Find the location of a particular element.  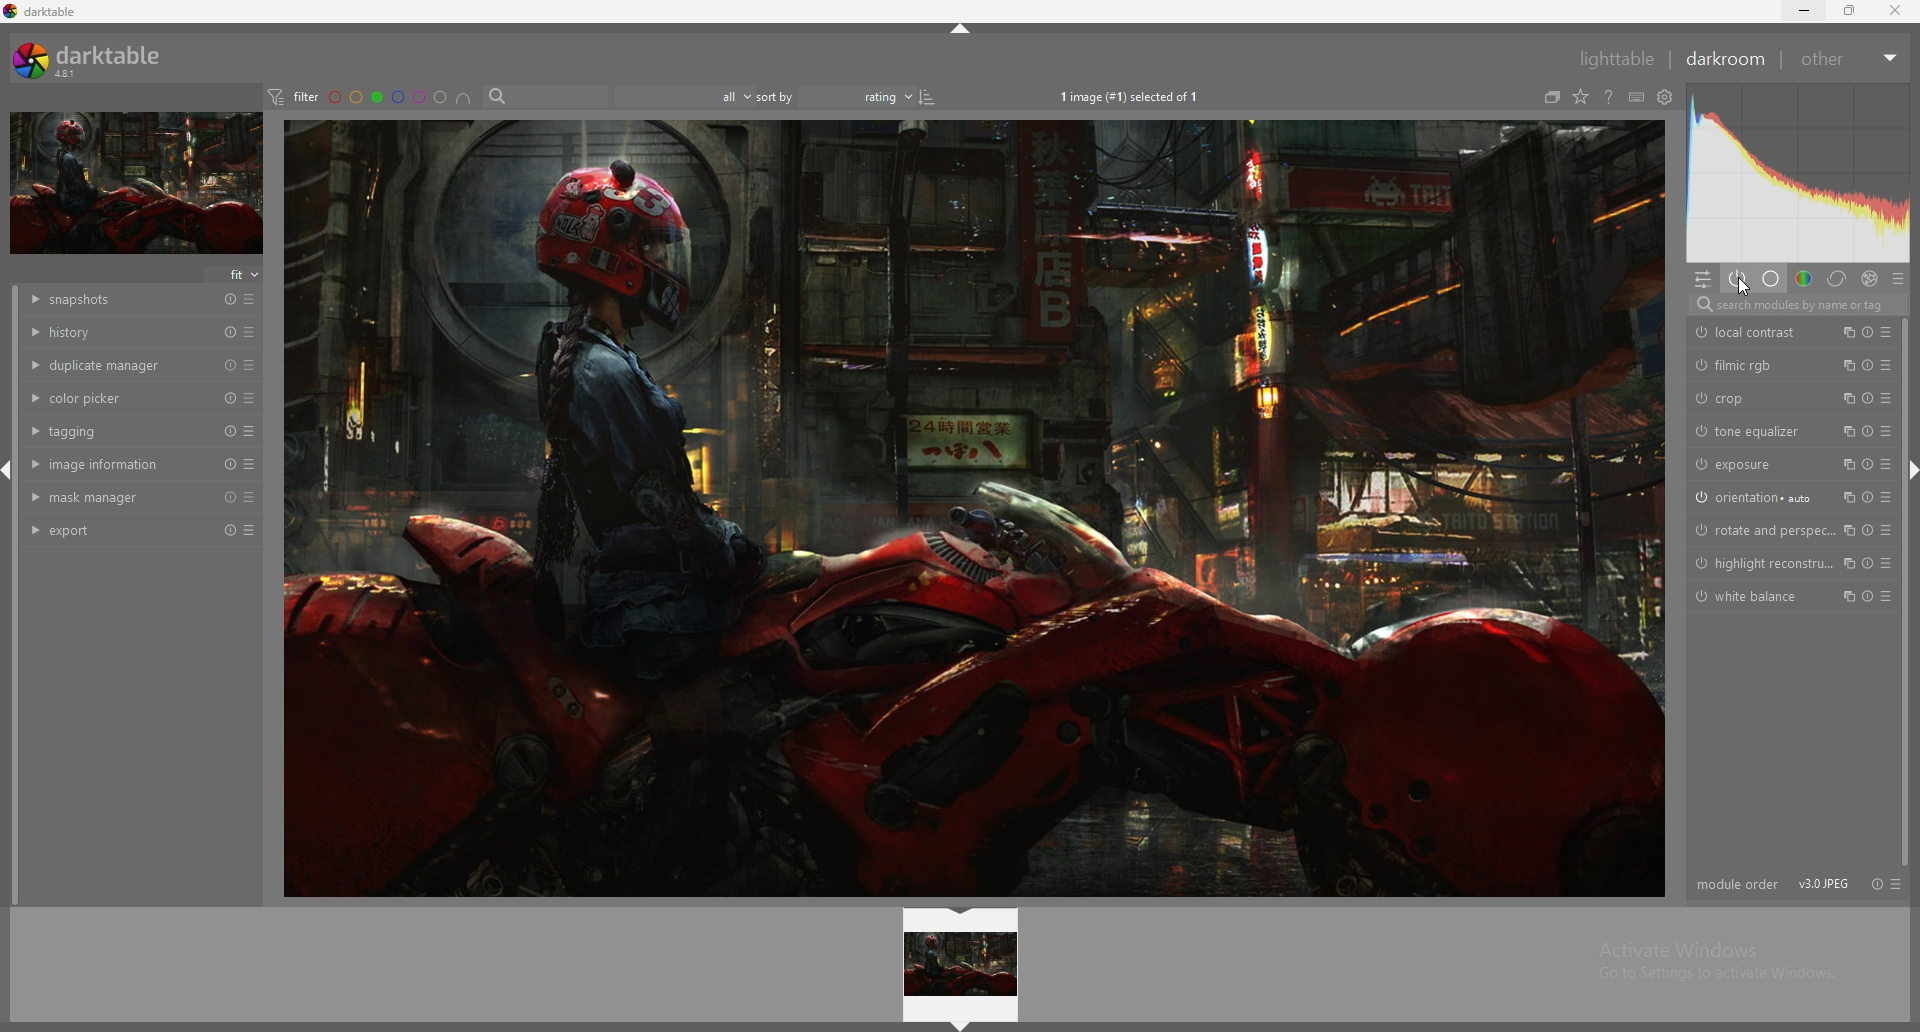

reset is located at coordinates (1864, 334).